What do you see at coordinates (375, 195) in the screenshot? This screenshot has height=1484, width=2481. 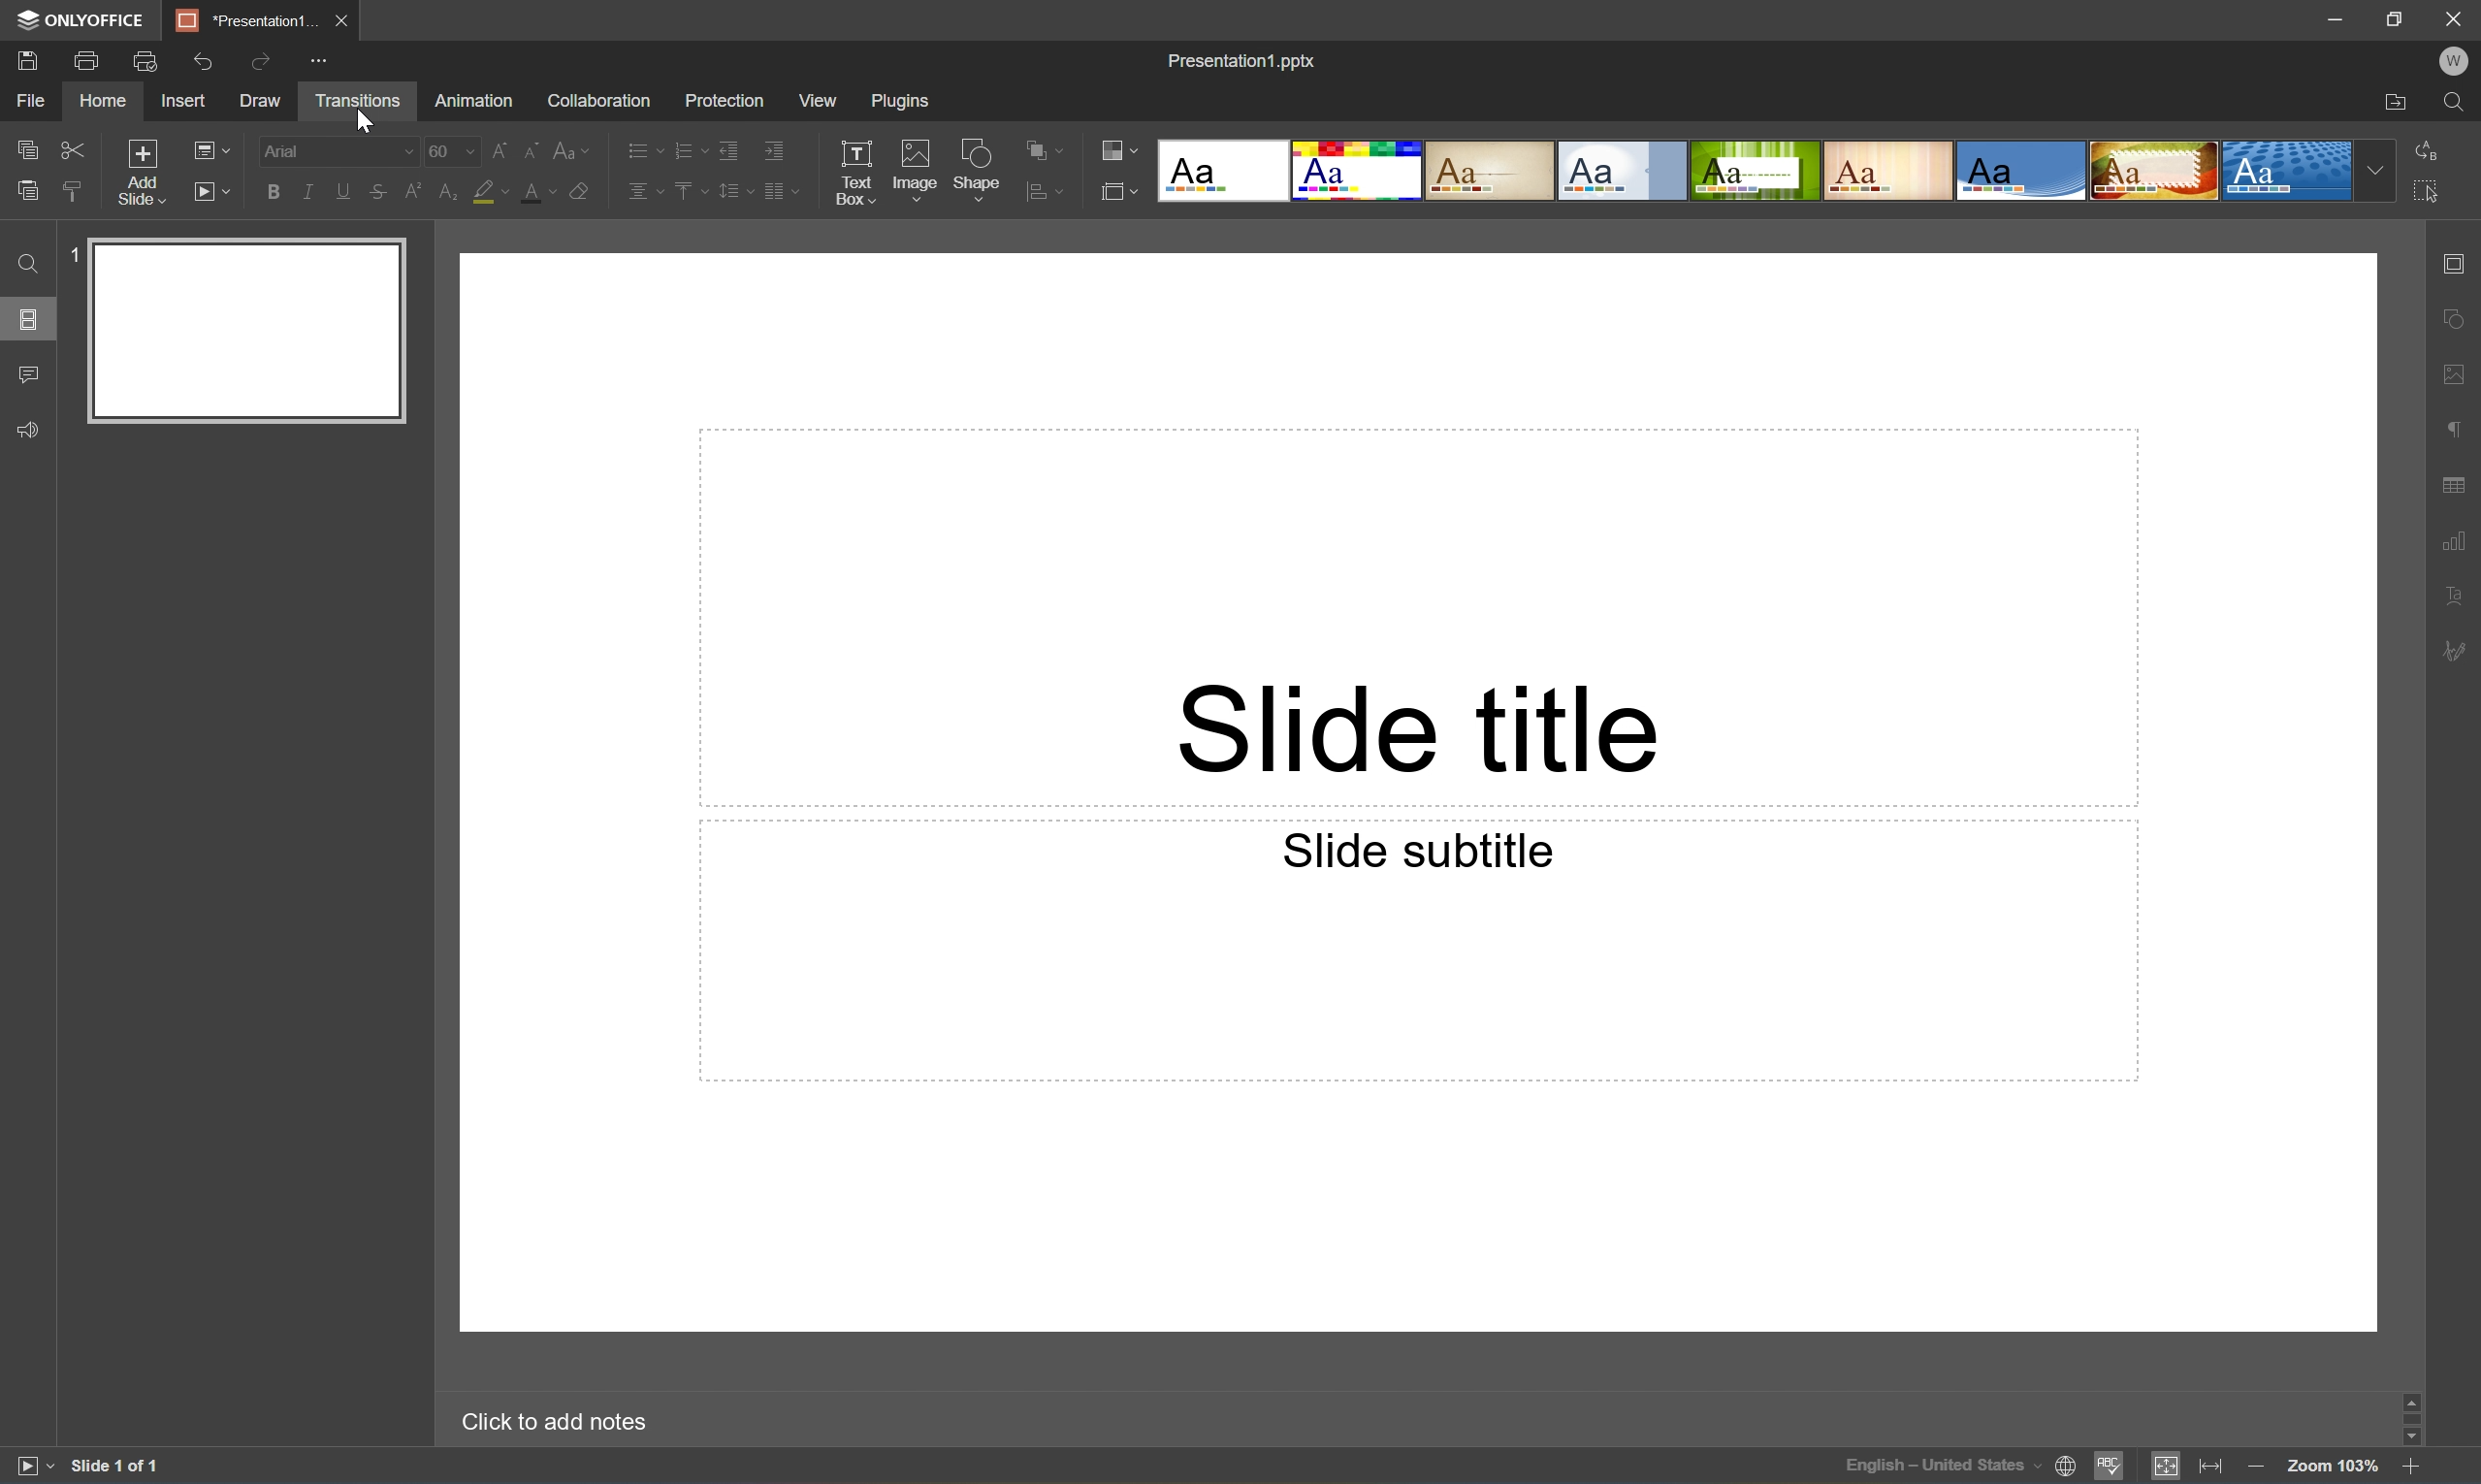 I see `Strikethrough` at bounding box center [375, 195].